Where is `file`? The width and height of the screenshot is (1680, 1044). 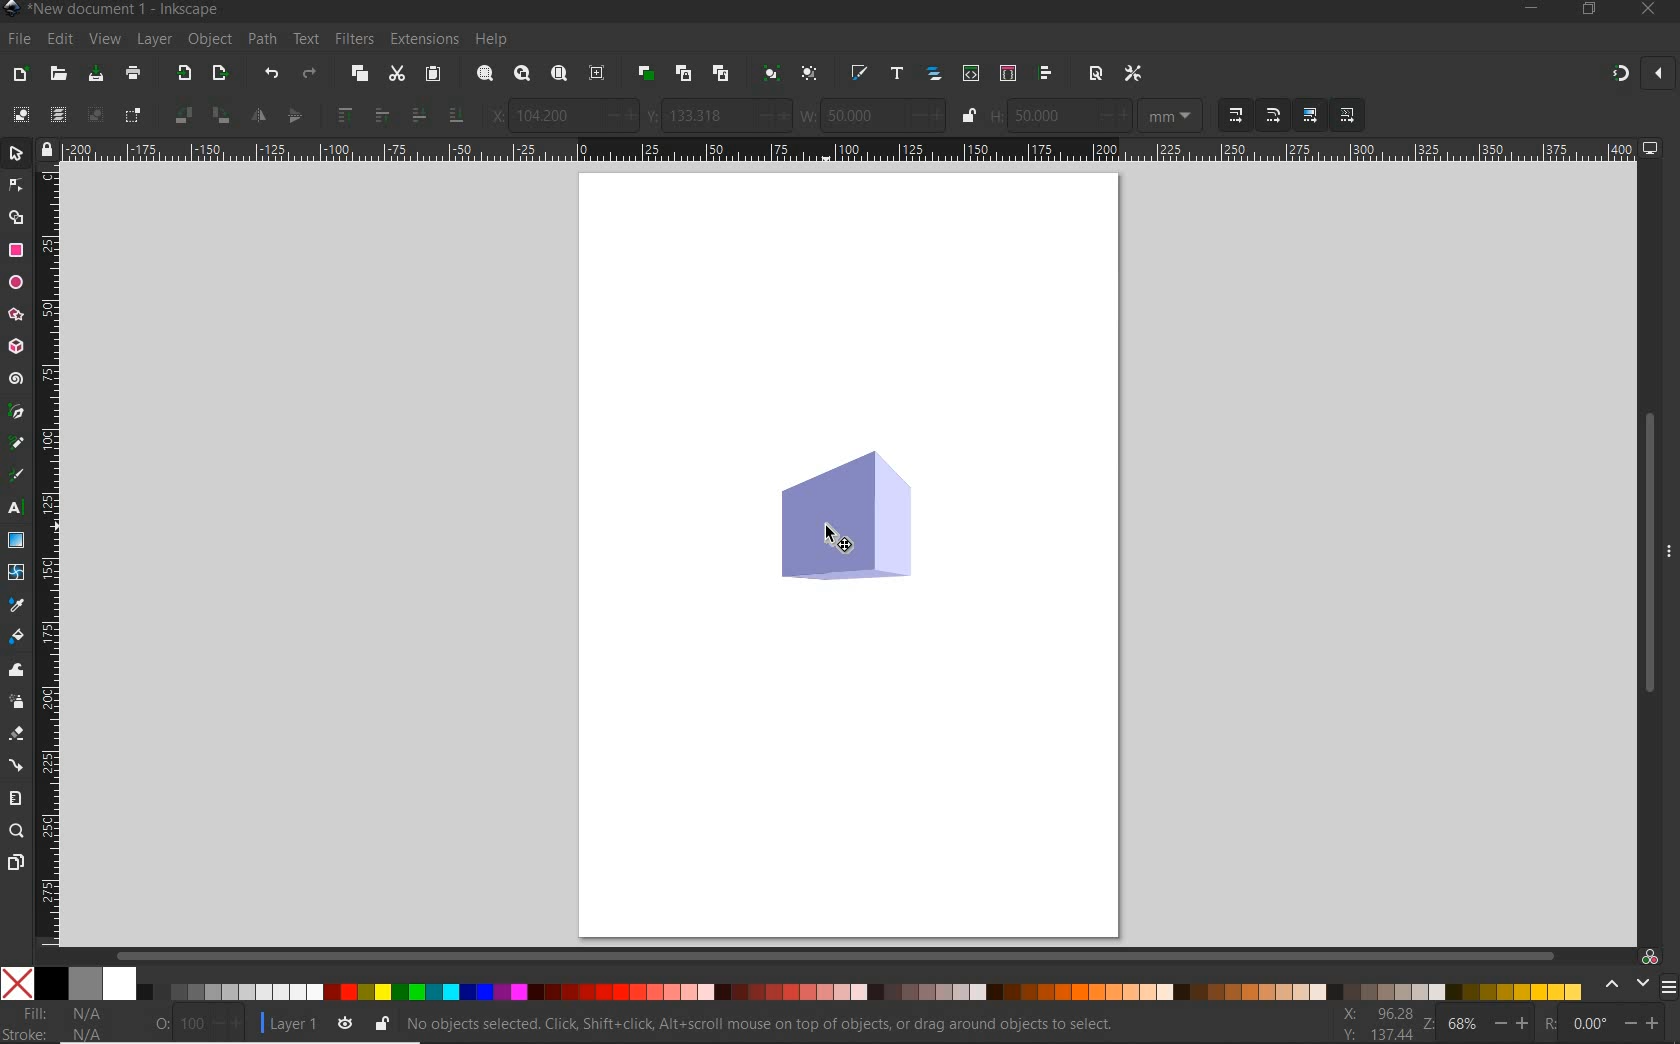 file is located at coordinates (19, 40).